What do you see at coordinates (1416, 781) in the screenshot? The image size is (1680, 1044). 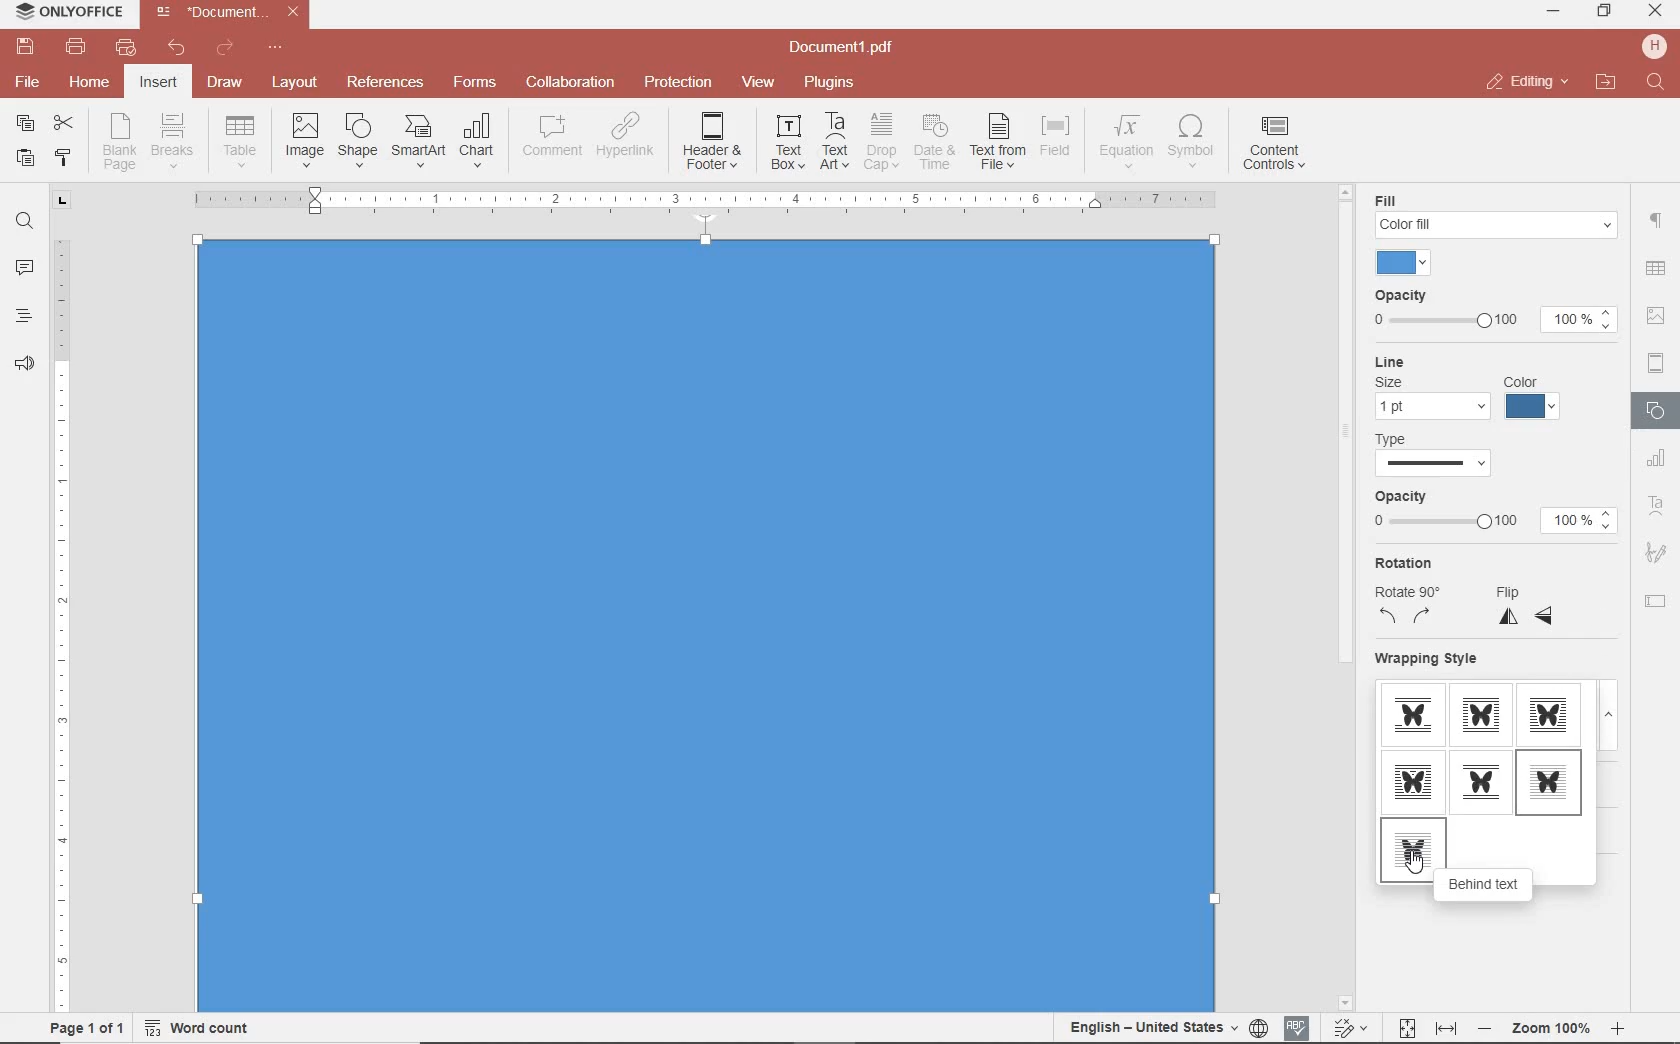 I see `THROUGH` at bounding box center [1416, 781].